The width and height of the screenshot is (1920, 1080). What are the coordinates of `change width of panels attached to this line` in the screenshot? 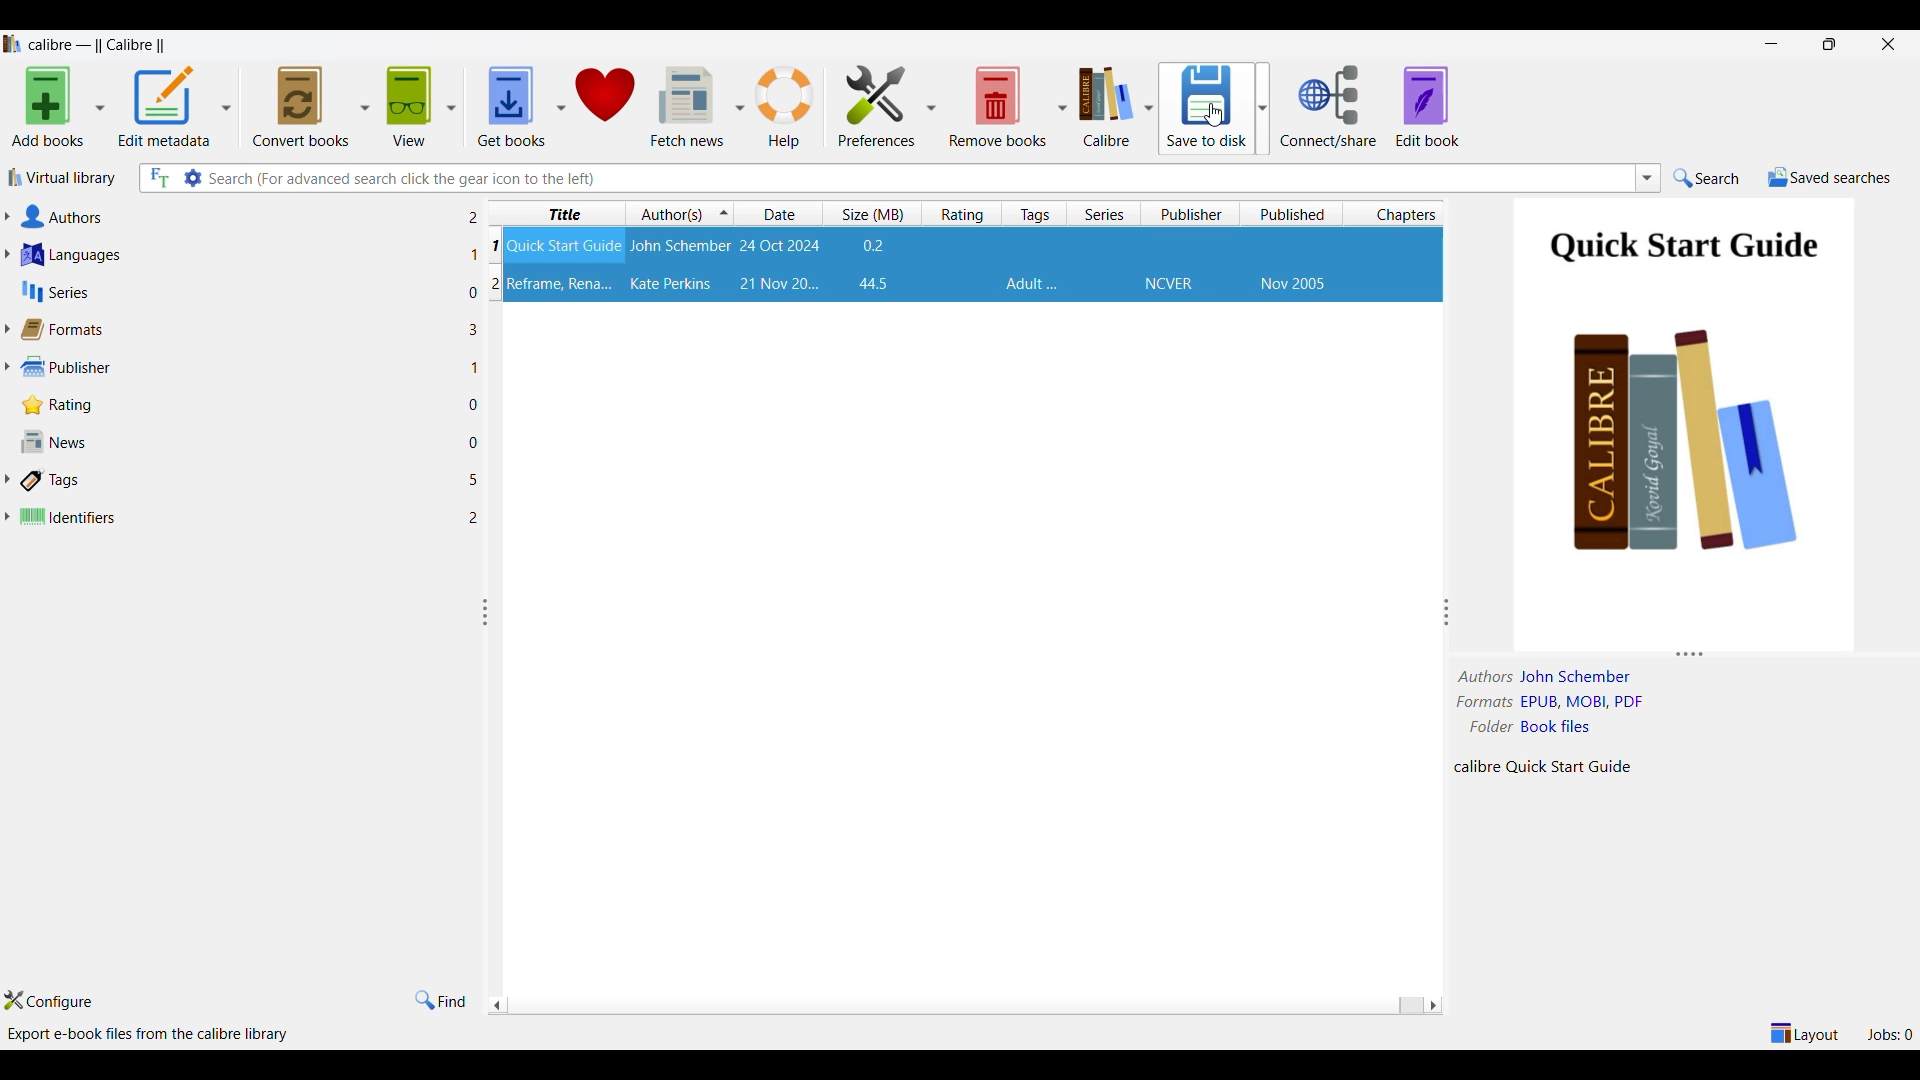 It's located at (484, 614).